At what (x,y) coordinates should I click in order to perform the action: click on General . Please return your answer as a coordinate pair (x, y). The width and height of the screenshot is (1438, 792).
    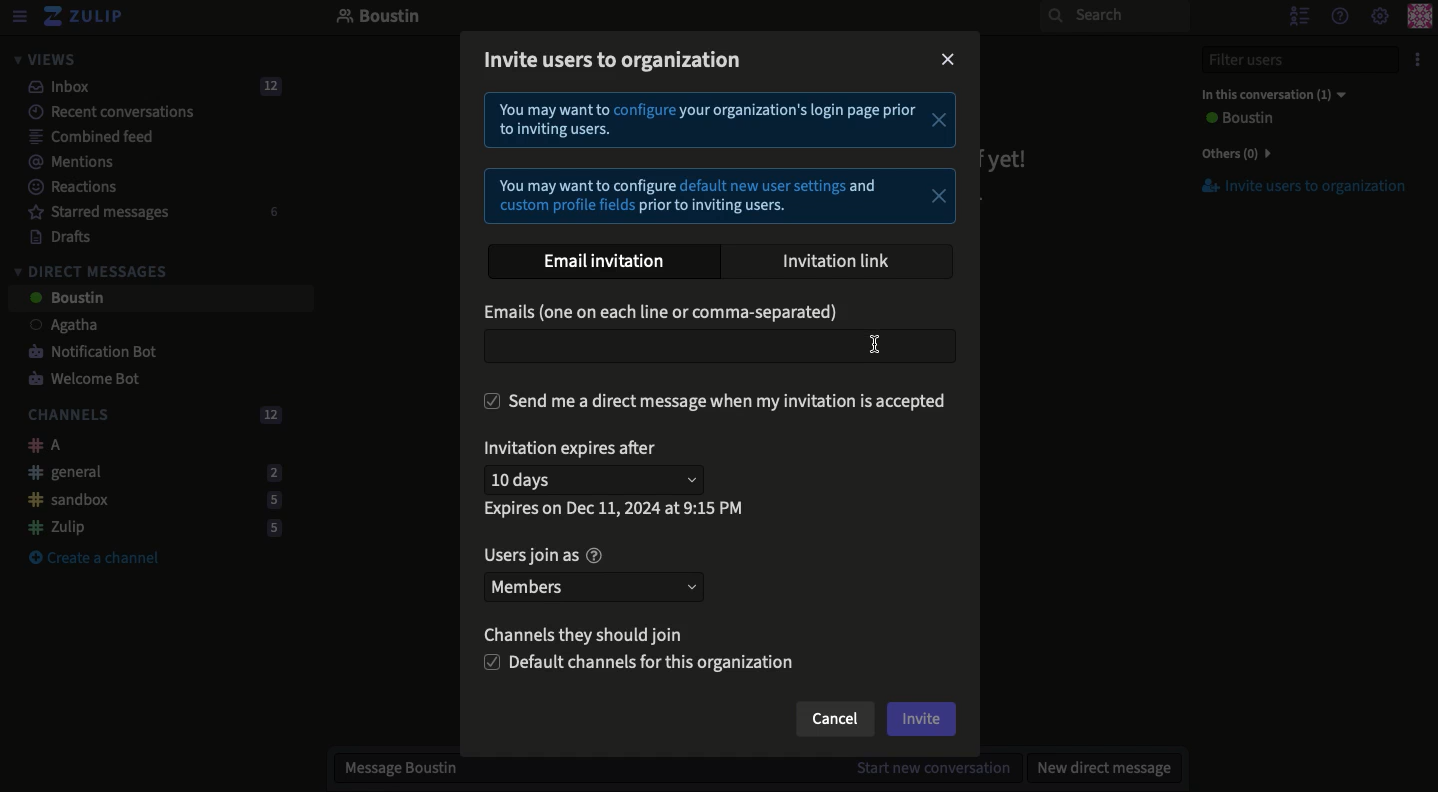
    Looking at the image, I should click on (149, 471).